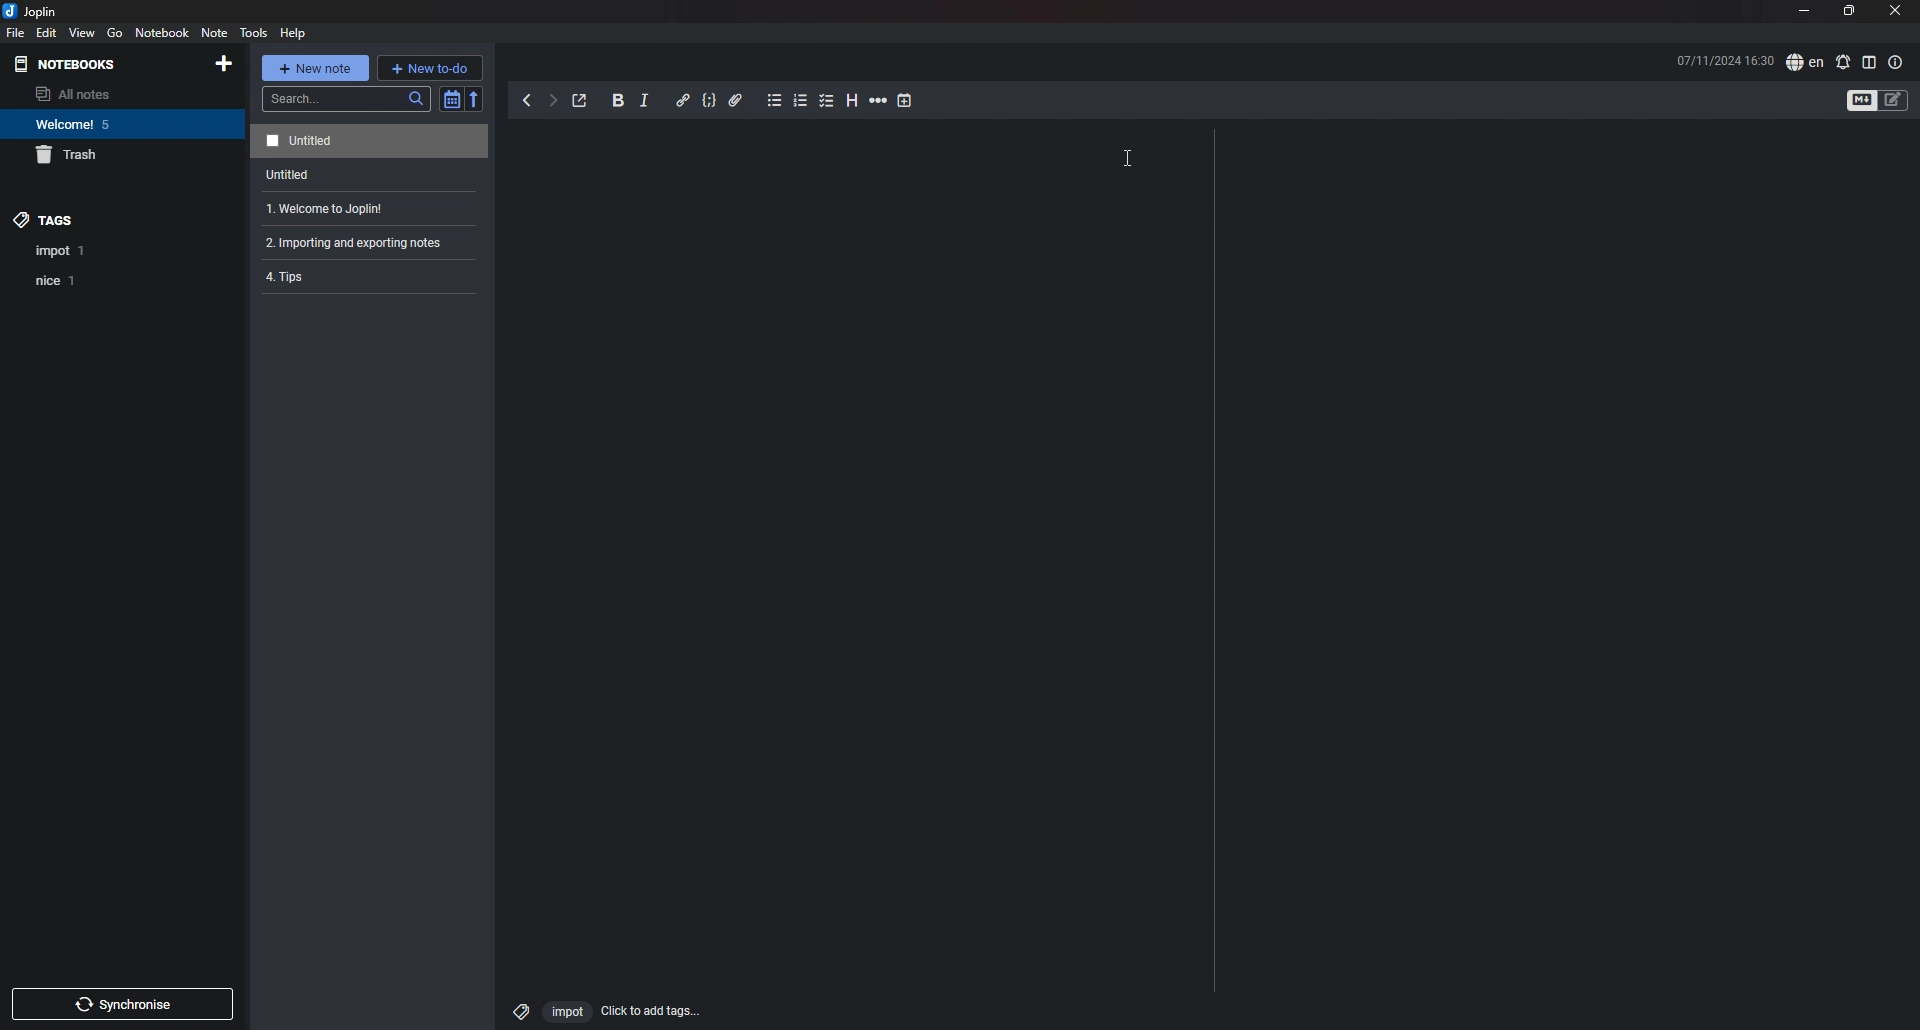  Describe the element at coordinates (580, 102) in the screenshot. I see `toggle external editing` at that location.